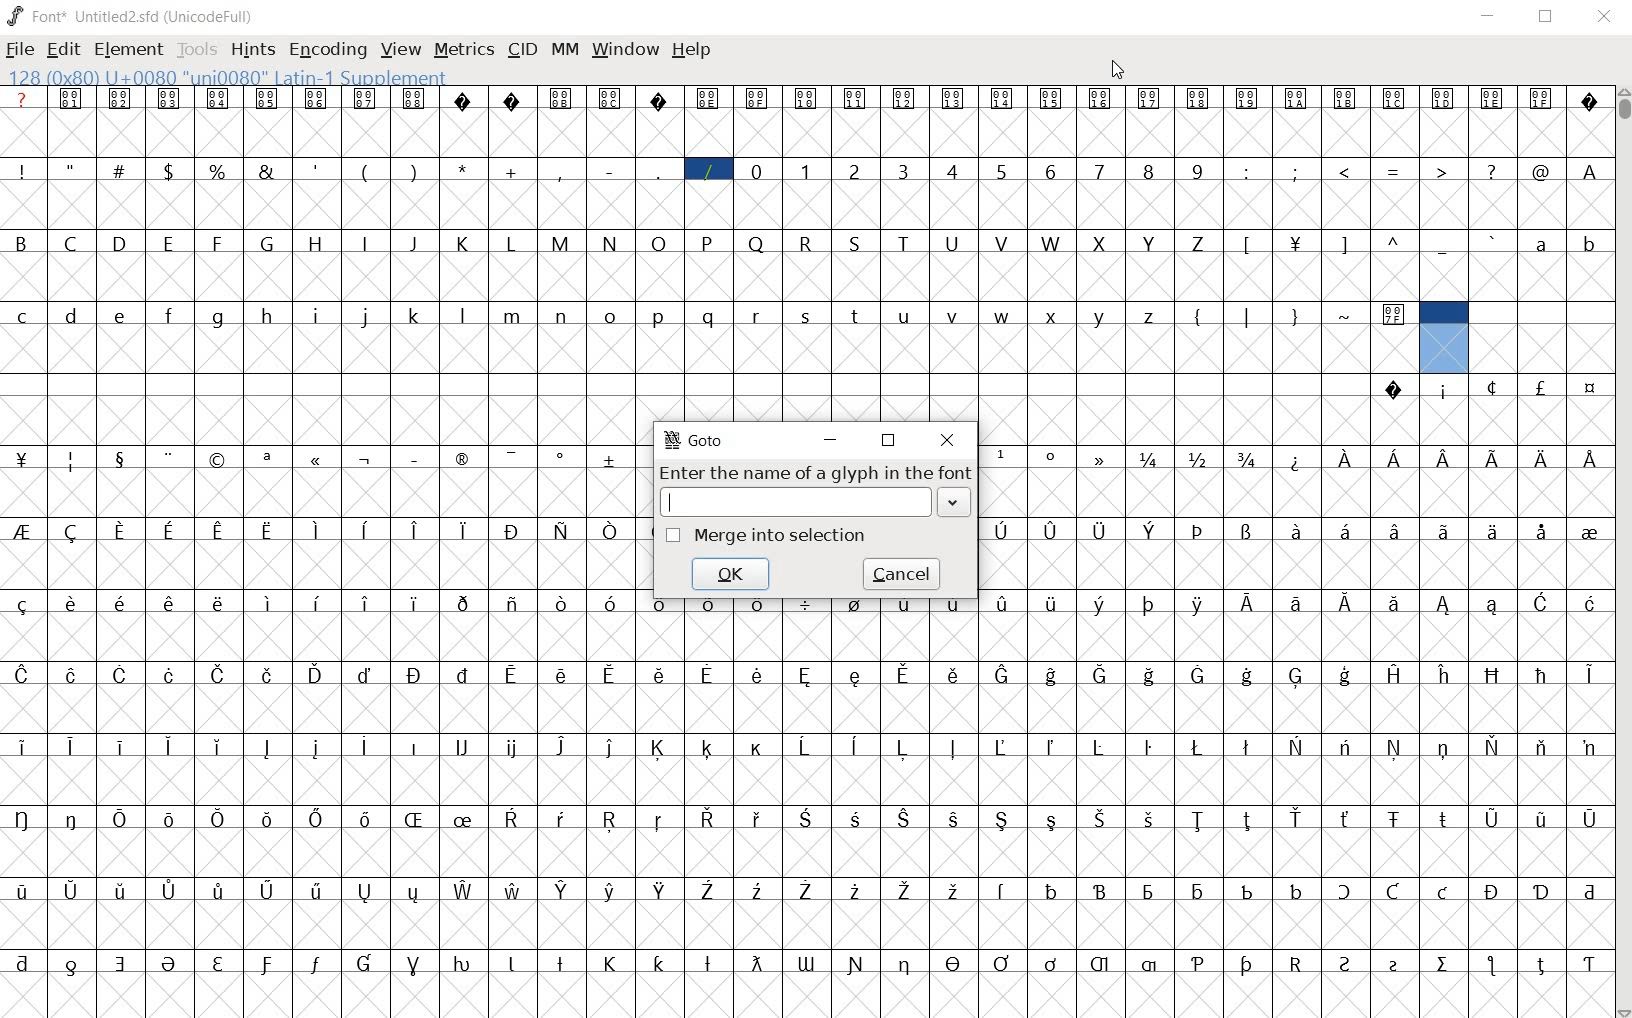  I want to click on , so click(1395, 889).